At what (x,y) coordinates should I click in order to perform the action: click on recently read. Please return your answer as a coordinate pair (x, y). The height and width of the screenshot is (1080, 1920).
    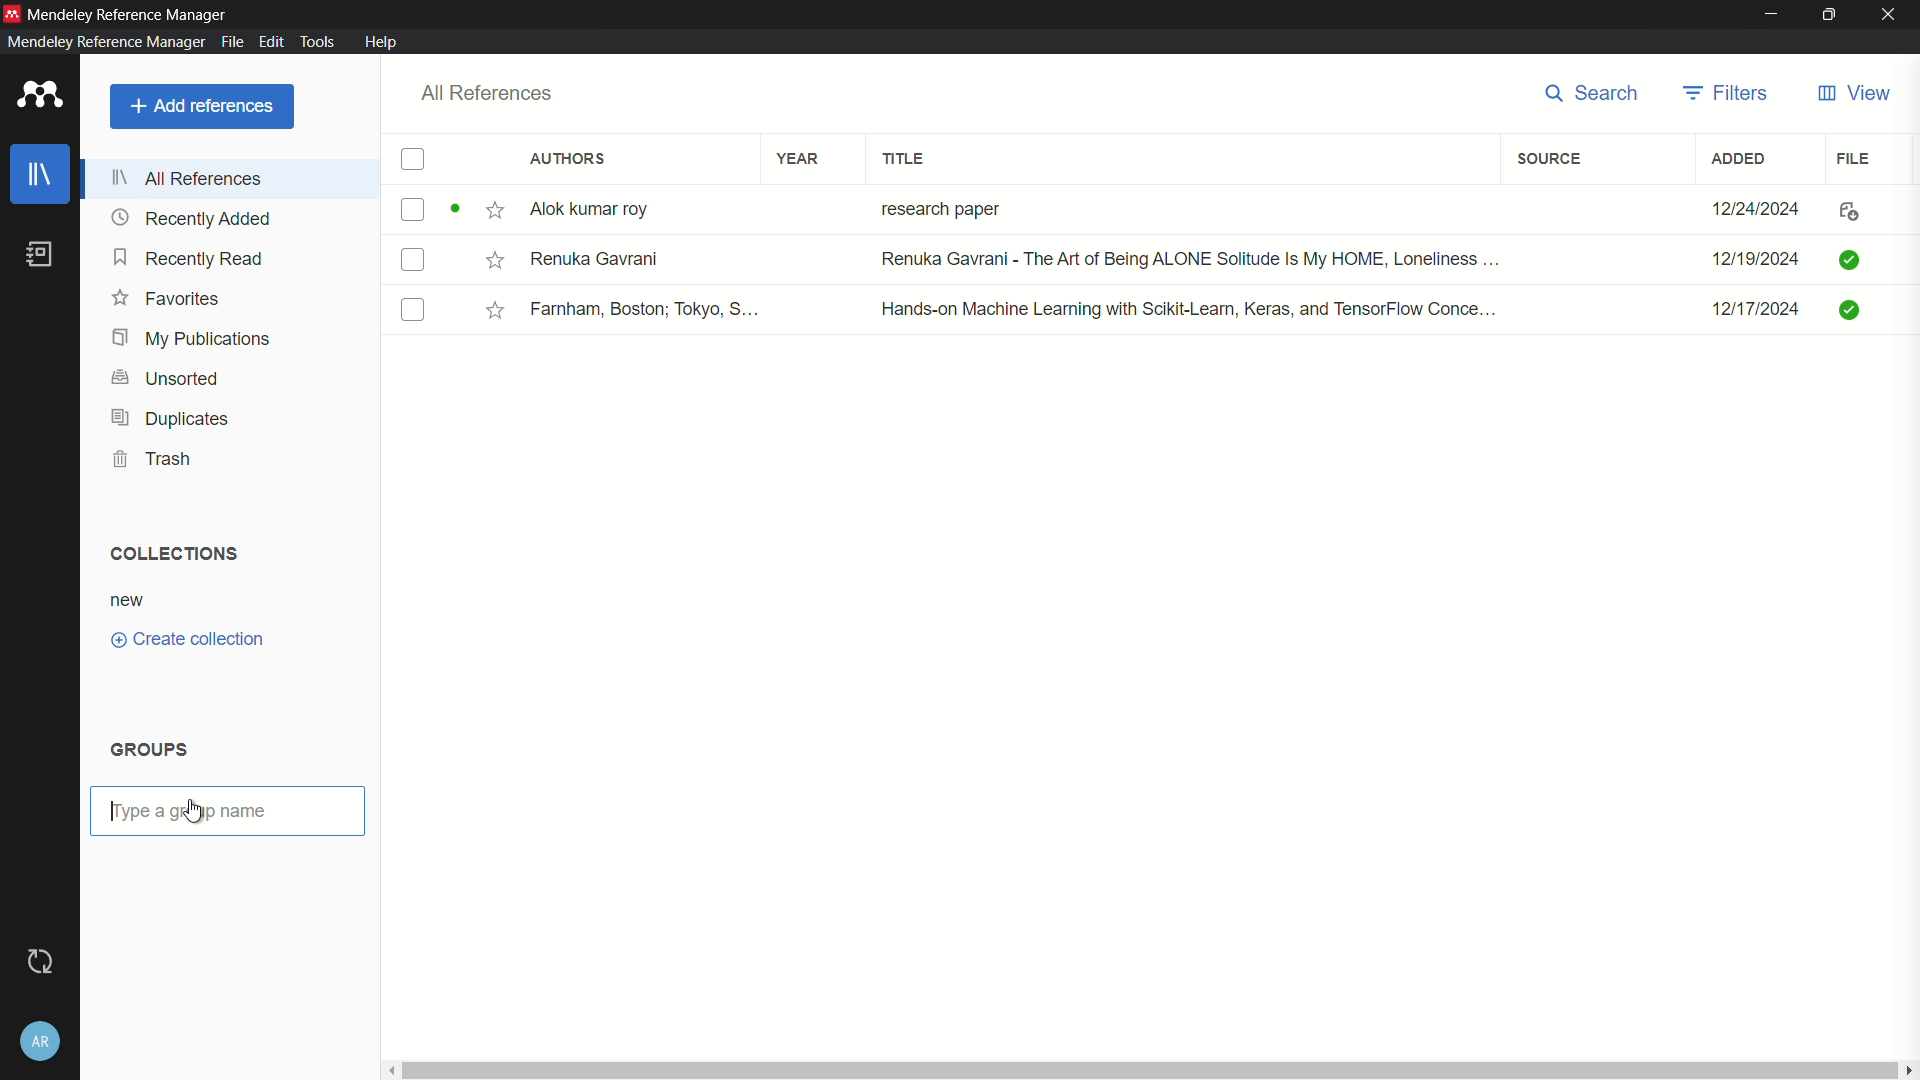
    Looking at the image, I should click on (190, 260).